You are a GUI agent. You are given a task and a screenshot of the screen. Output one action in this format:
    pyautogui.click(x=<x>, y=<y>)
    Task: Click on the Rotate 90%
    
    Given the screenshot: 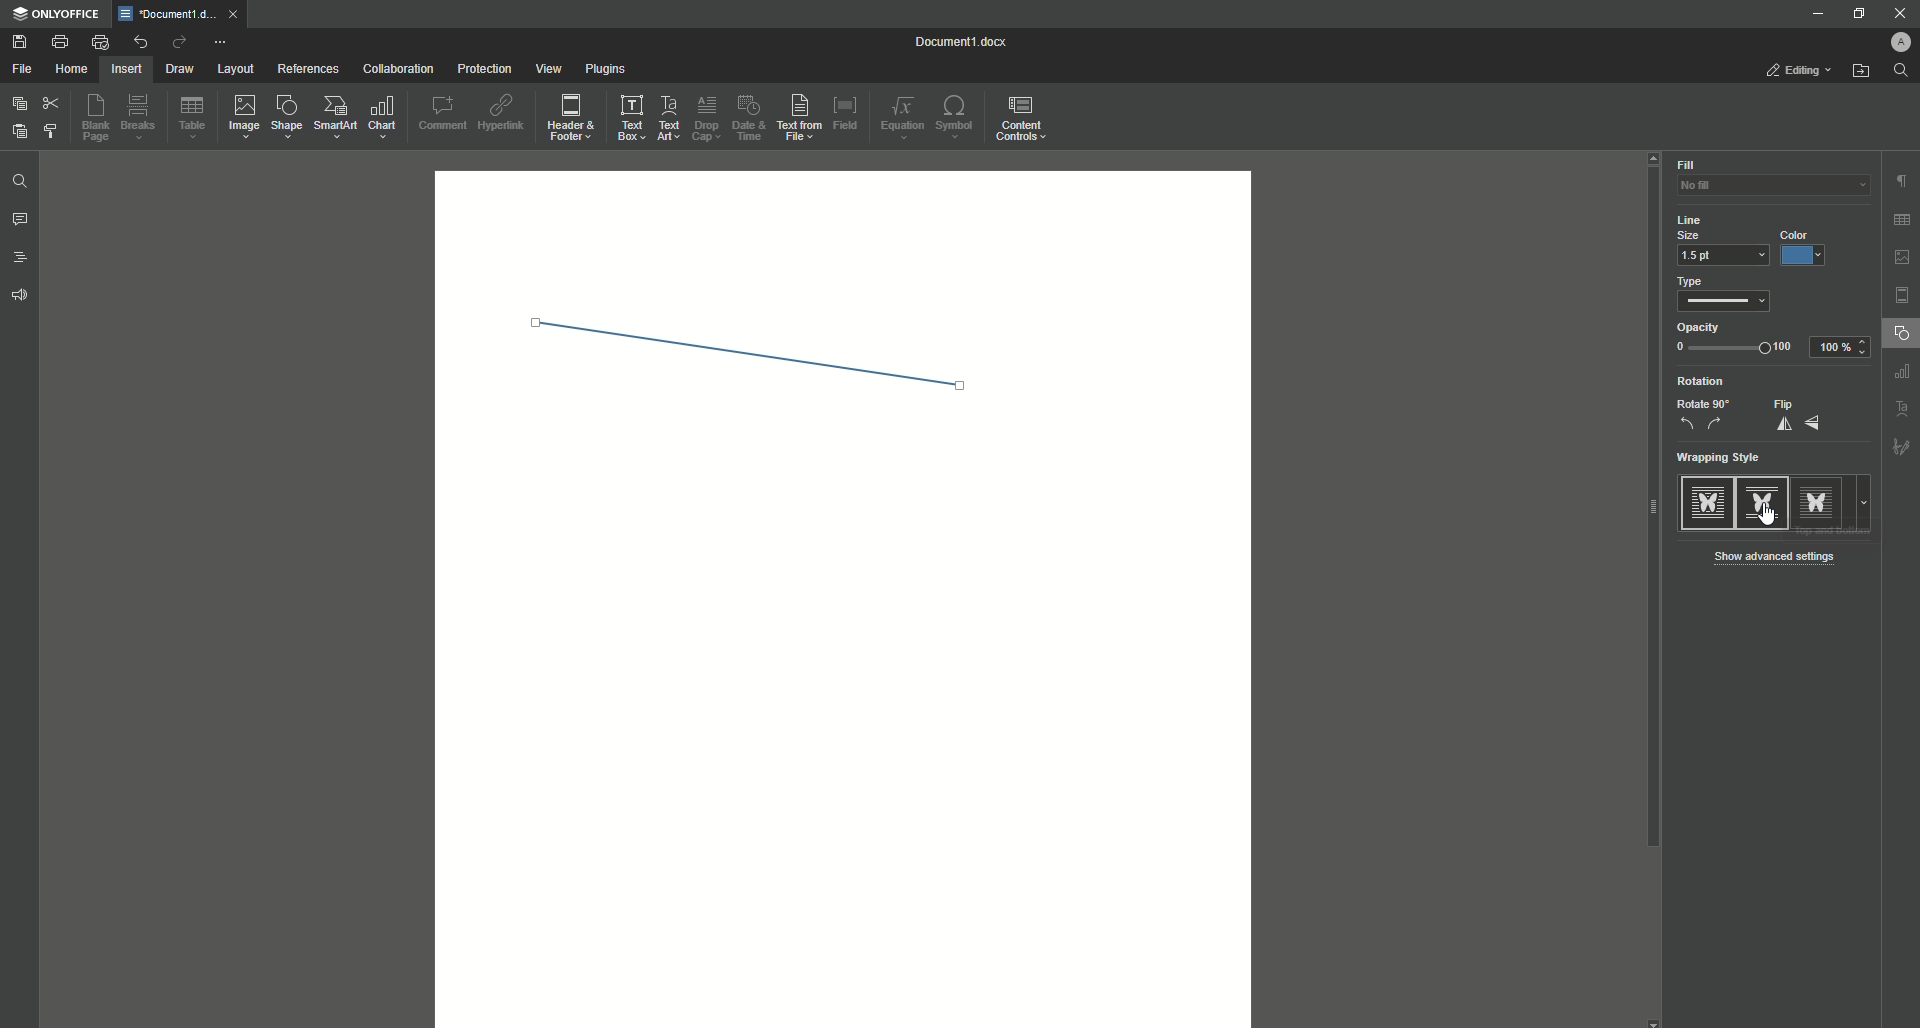 What is the action you would take?
    pyautogui.click(x=1702, y=415)
    